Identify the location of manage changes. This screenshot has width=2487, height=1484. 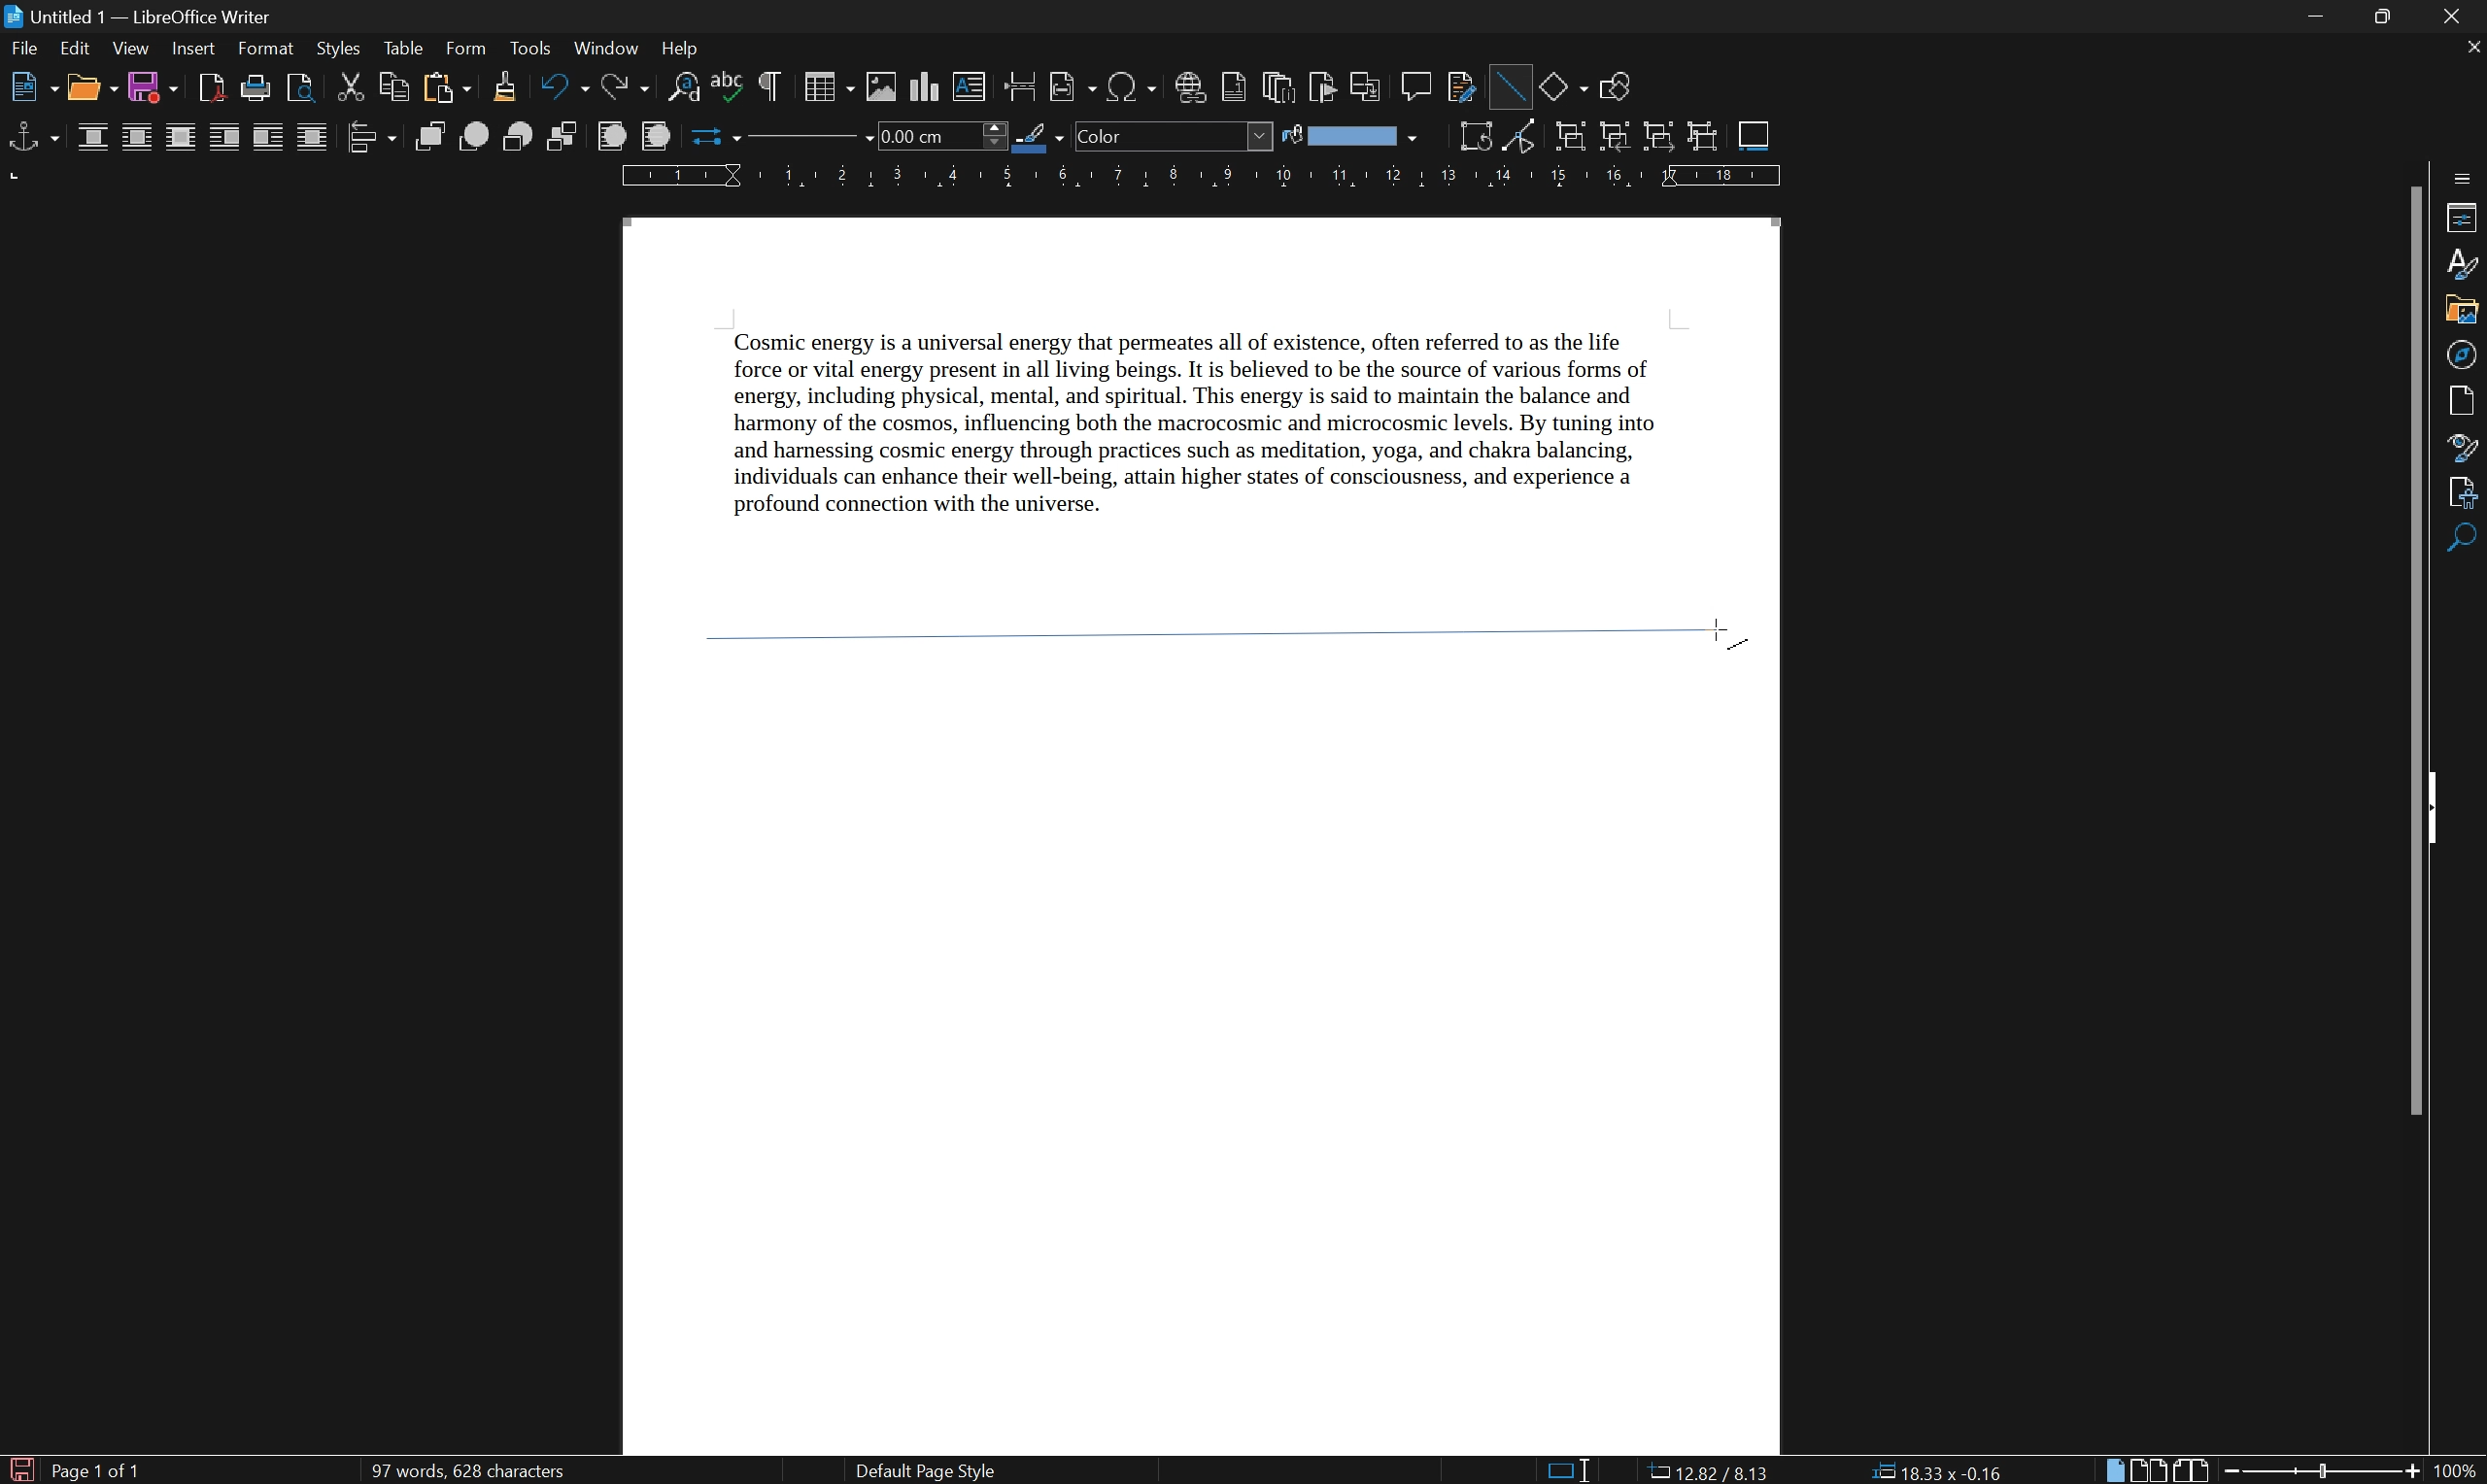
(2467, 493).